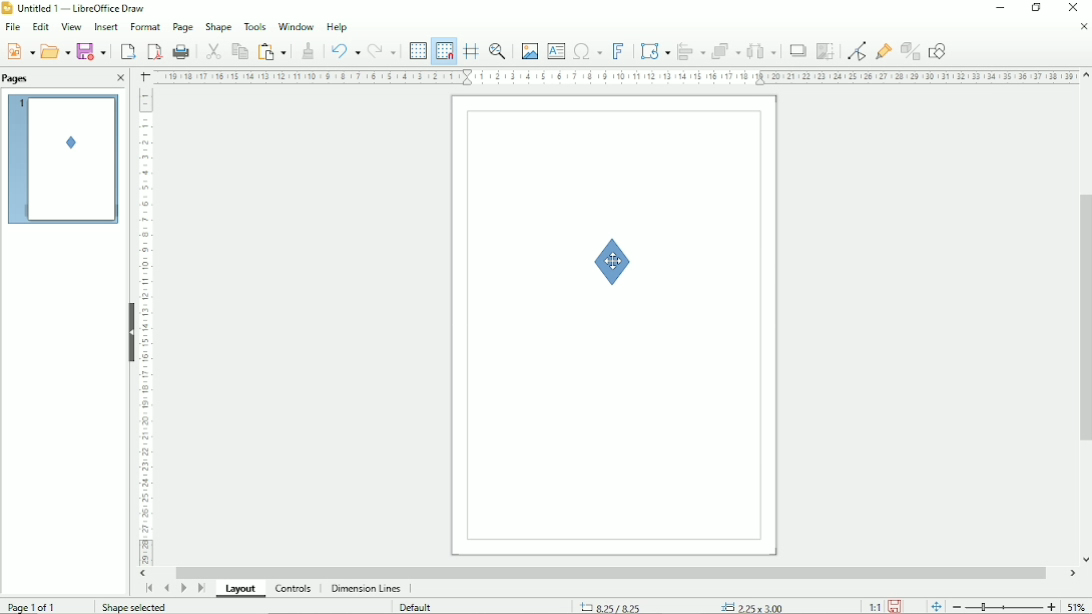  What do you see at coordinates (294, 589) in the screenshot?
I see `Controls` at bounding box center [294, 589].